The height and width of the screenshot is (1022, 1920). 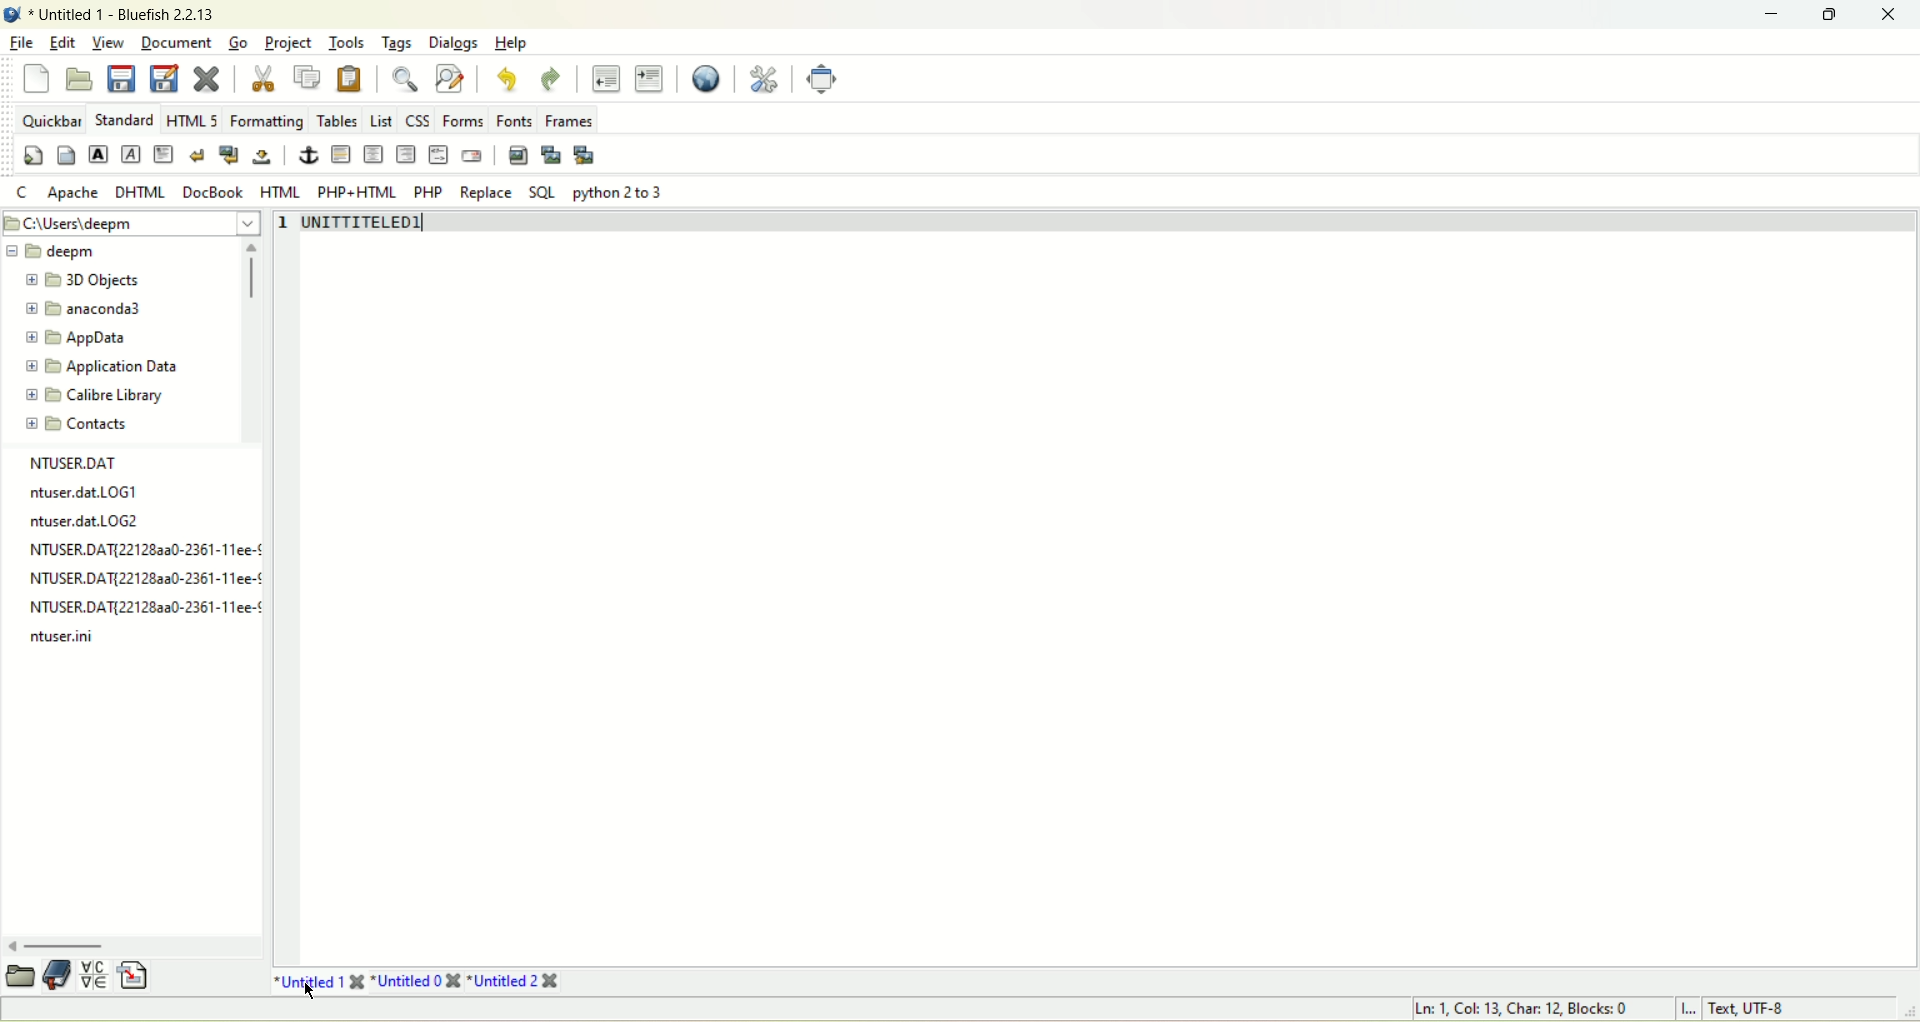 I want to click on file , so click(x=17, y=42).